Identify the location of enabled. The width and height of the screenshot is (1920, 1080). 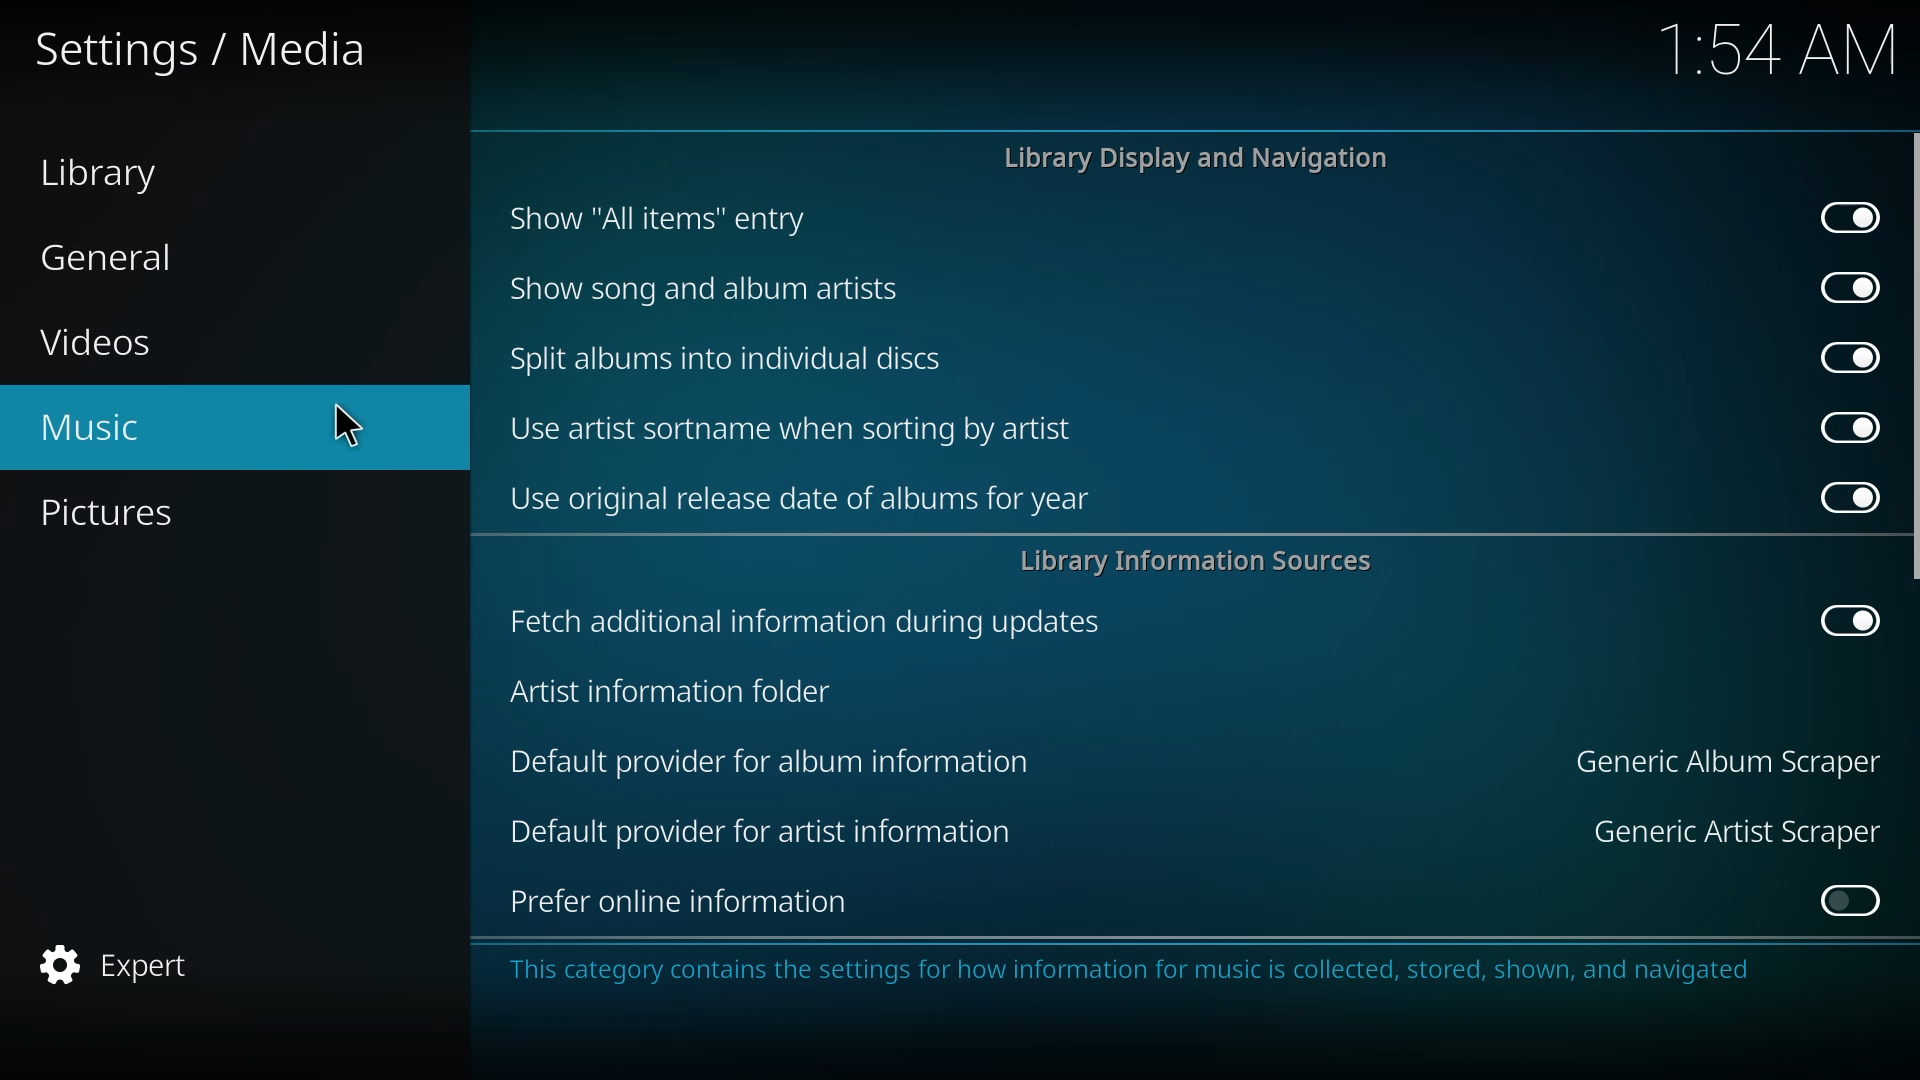
(1842, 619).